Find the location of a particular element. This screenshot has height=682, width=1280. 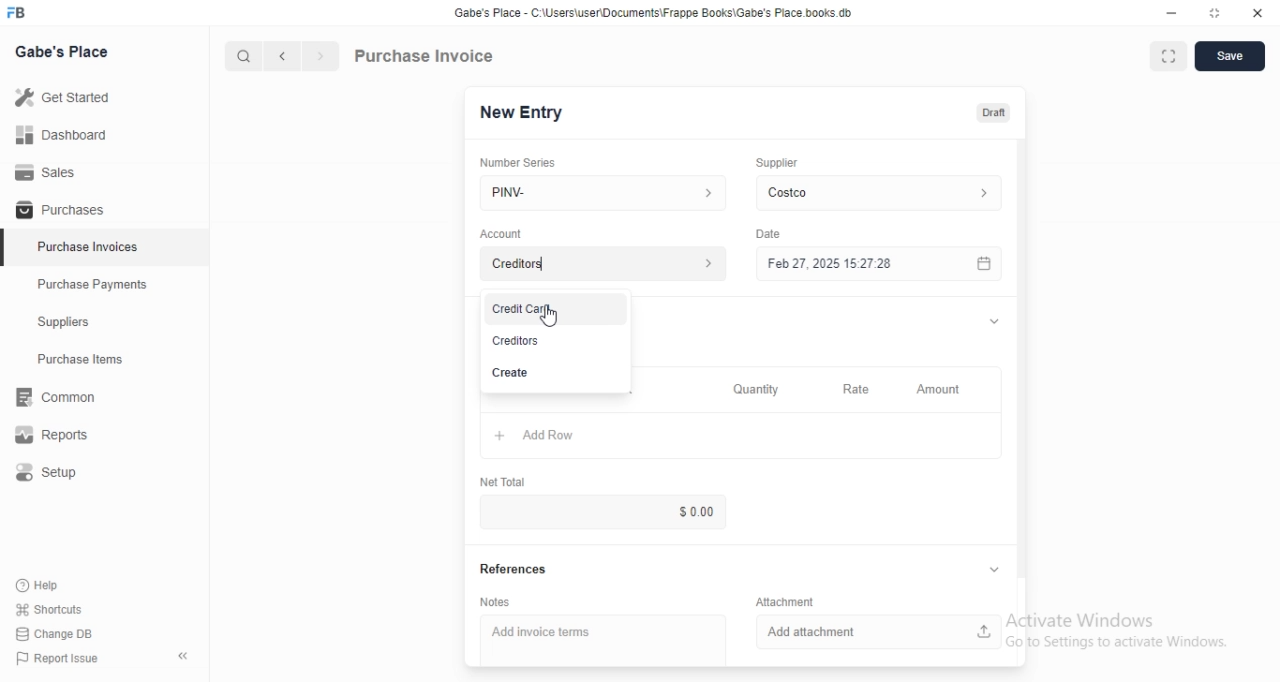

References is located at coordinates (514, 568).